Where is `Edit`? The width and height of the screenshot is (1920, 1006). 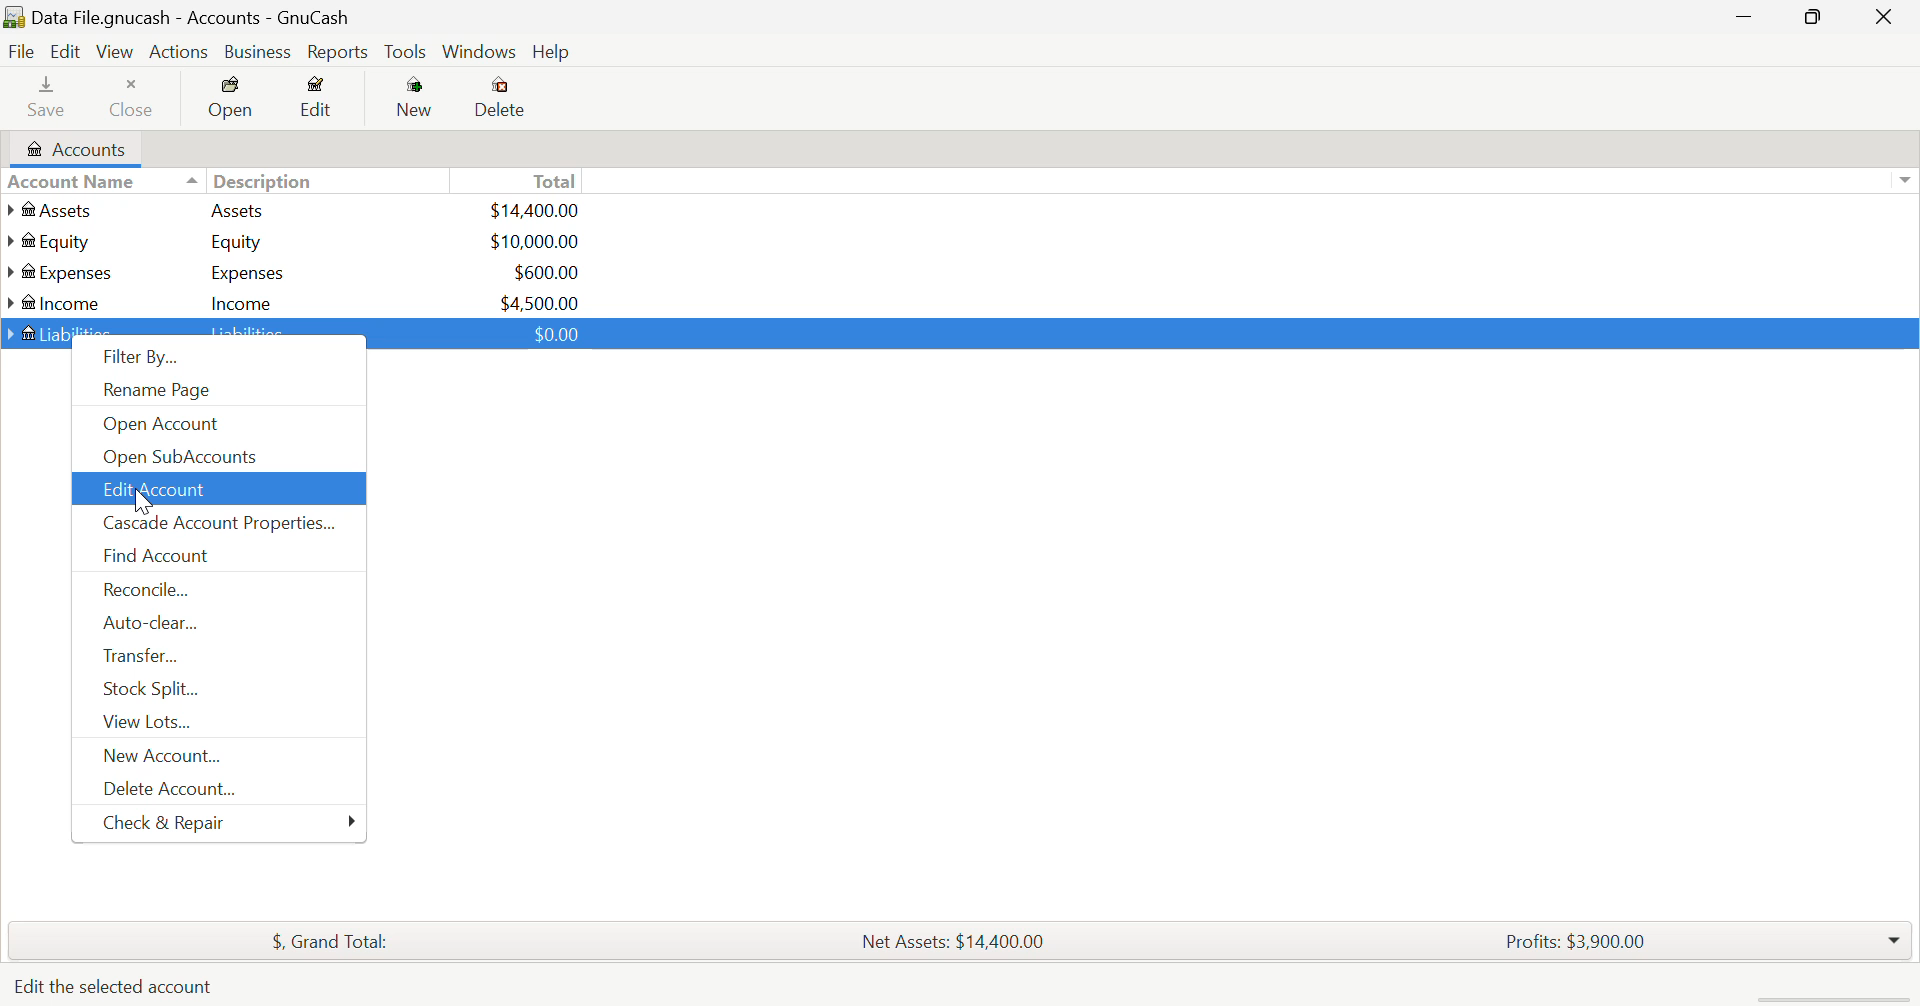
Edit is located at coordinates (64, 52).